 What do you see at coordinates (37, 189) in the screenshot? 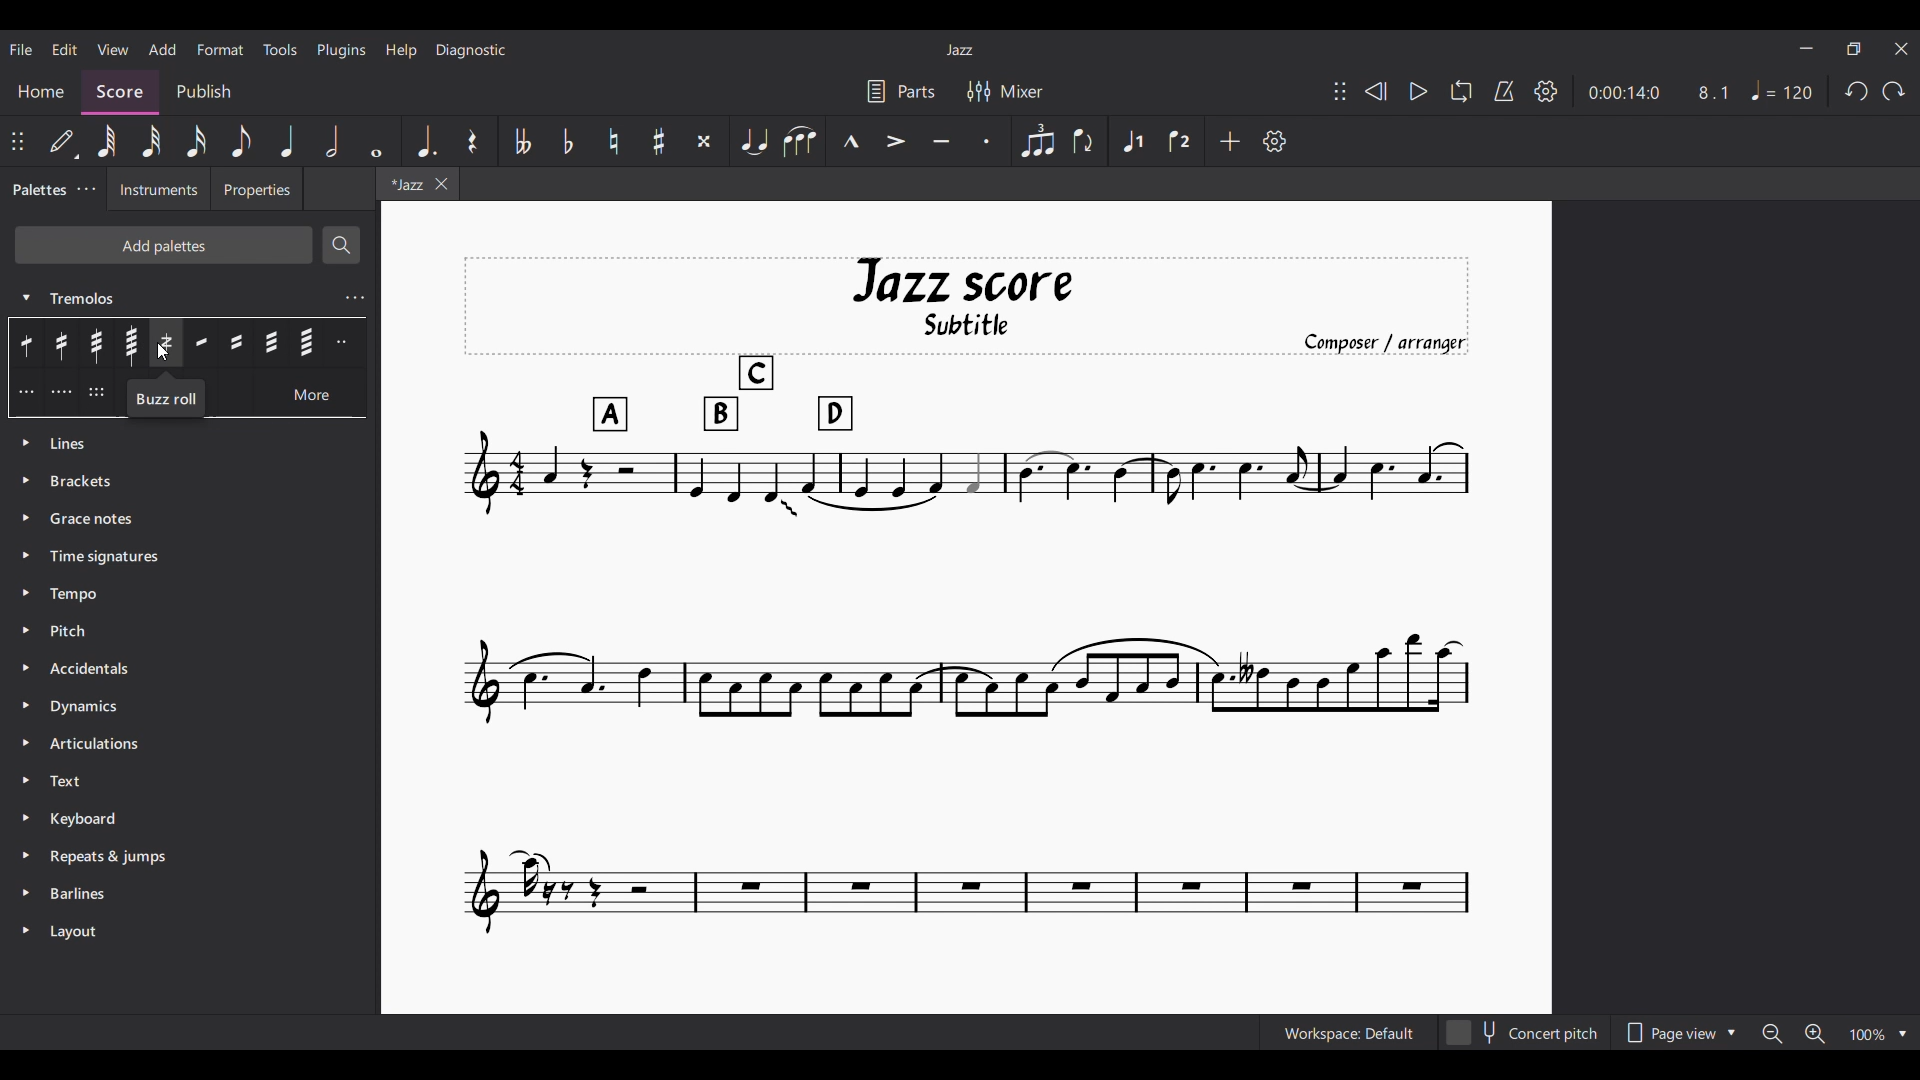
I see `Palettes` at bounding box center [37, 189].